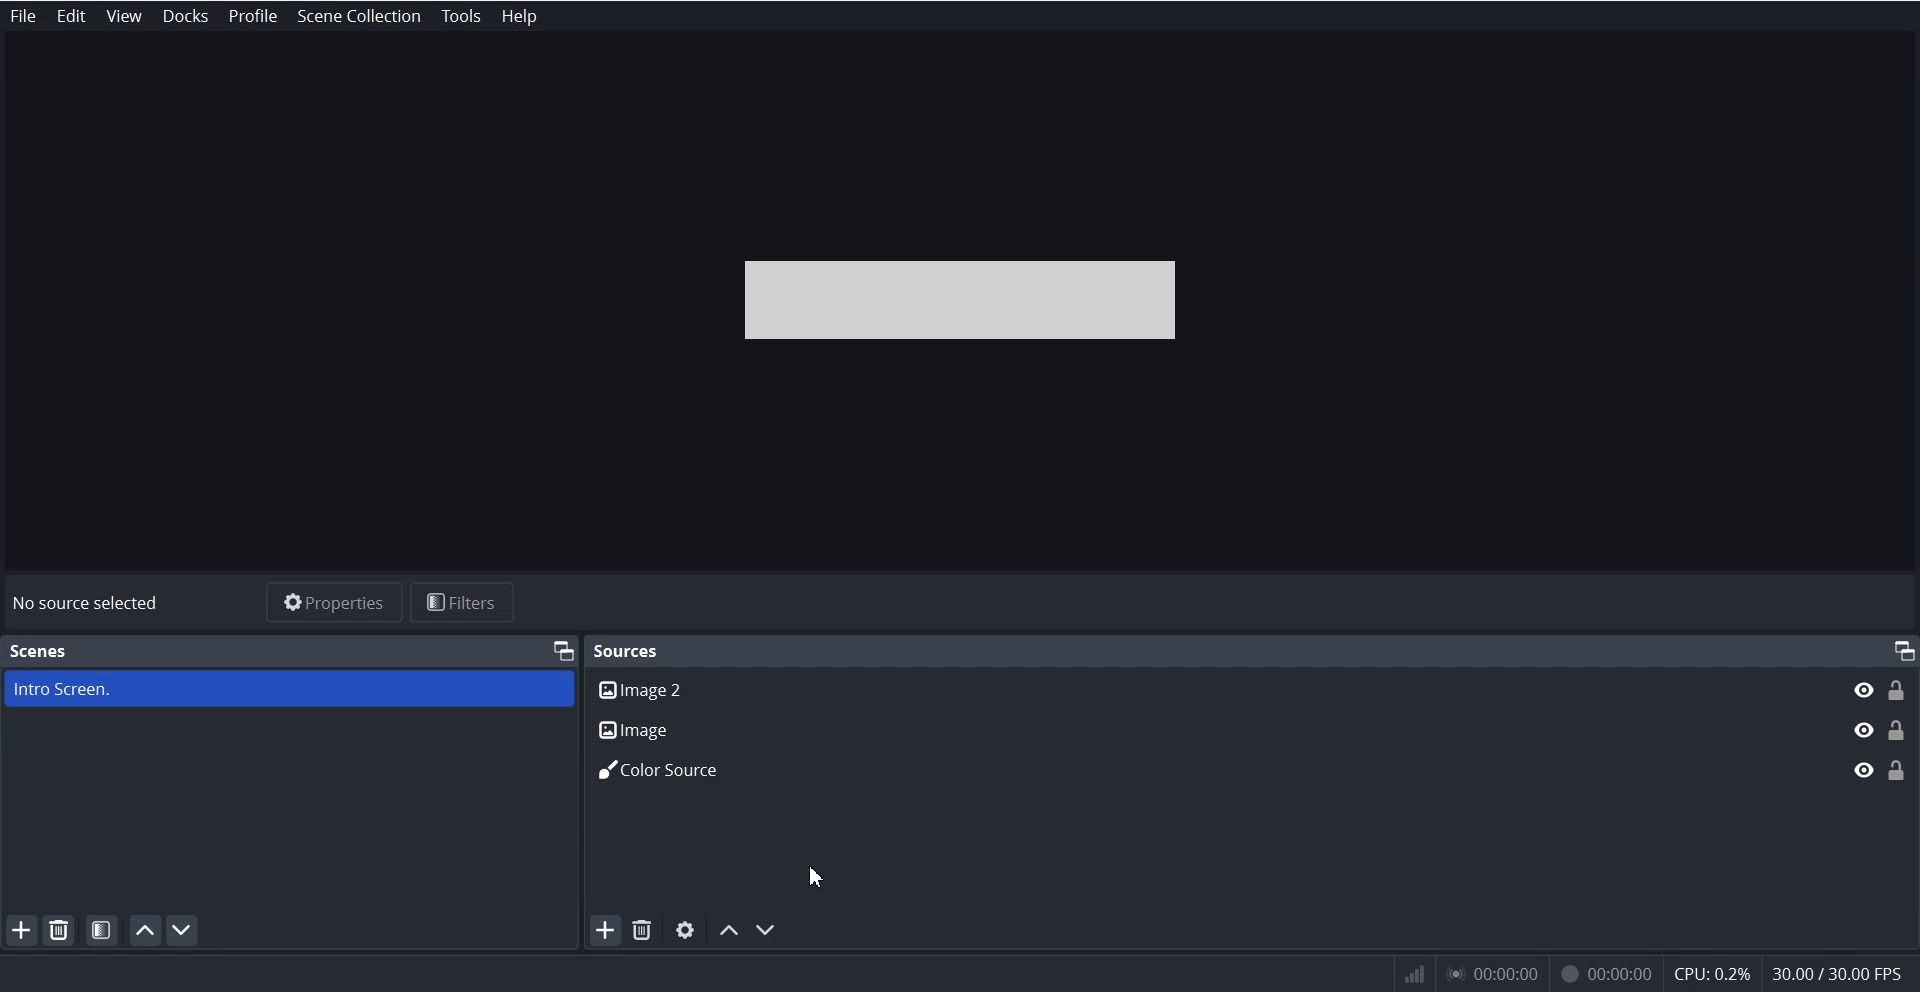 Image resolution: width=1920 pixels, height=992 pixels. What do you see at coordinates (38, 651) in the screenshot?
I see `Scenes` at bounding box center [38, 651].